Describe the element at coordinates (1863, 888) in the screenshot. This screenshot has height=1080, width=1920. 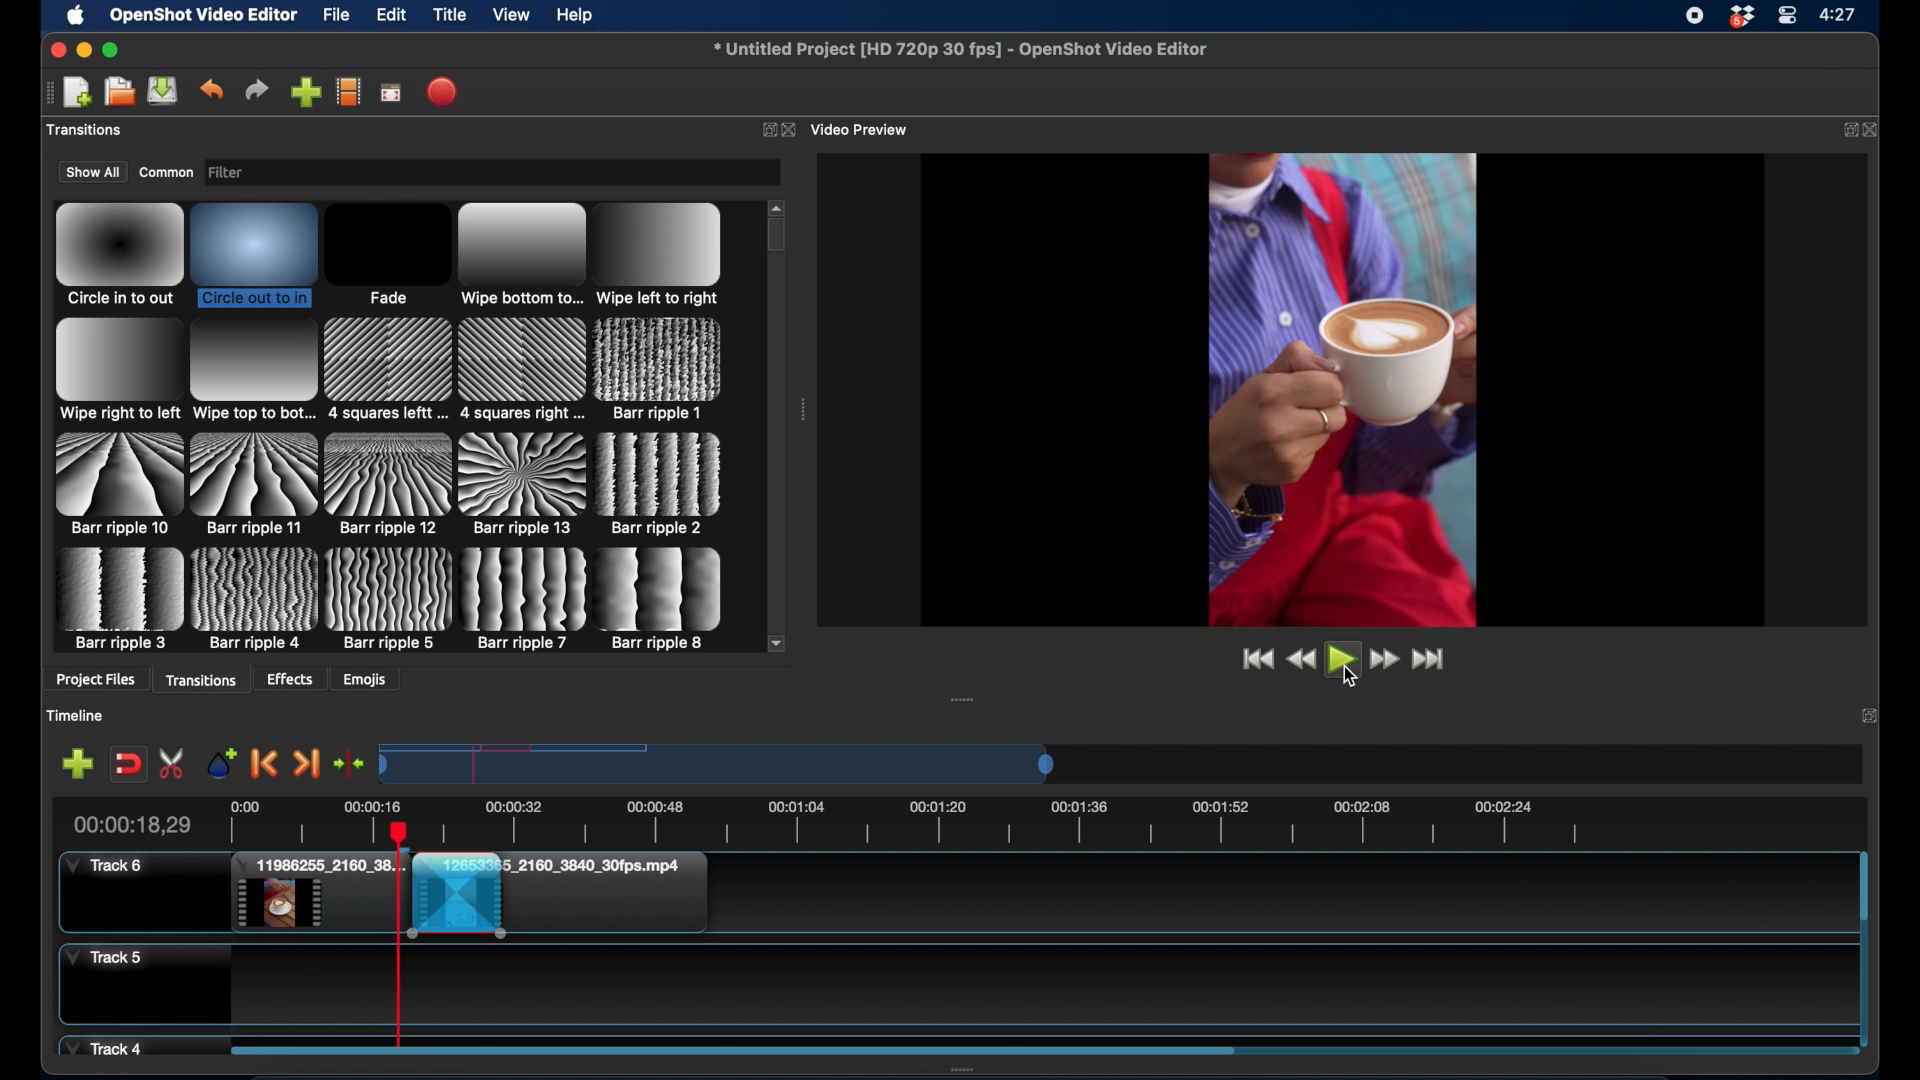
I see `scroll bar` at that location.